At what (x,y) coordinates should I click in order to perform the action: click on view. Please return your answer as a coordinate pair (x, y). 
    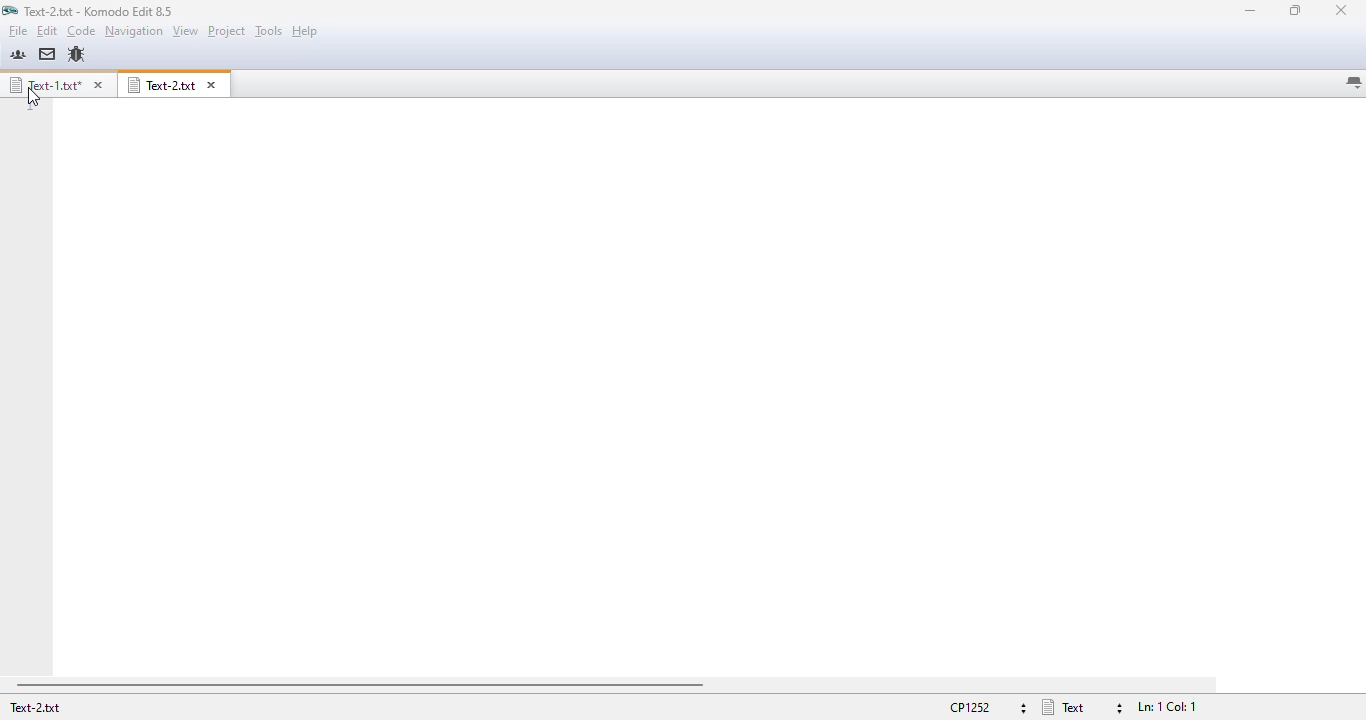
    Looking at the image, I should click on (186, 30).